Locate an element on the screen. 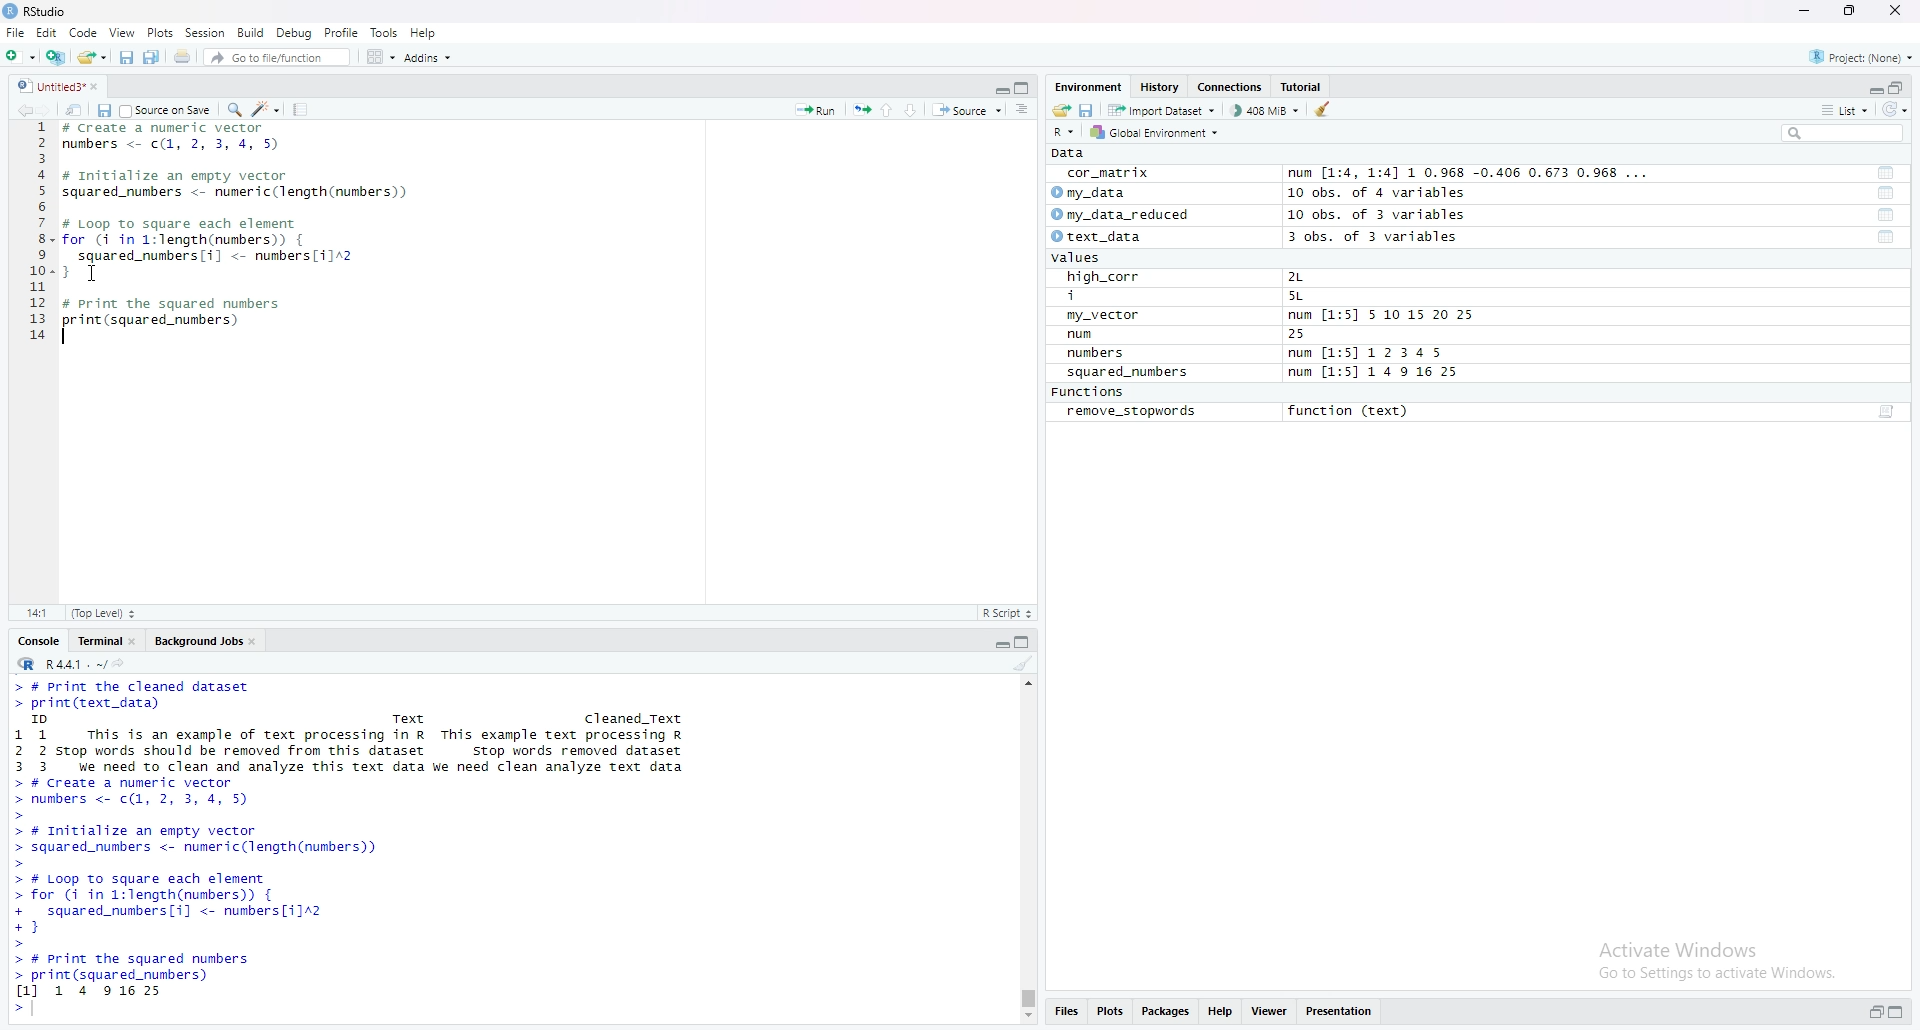  Help is located at coordinates (1221, 1013).